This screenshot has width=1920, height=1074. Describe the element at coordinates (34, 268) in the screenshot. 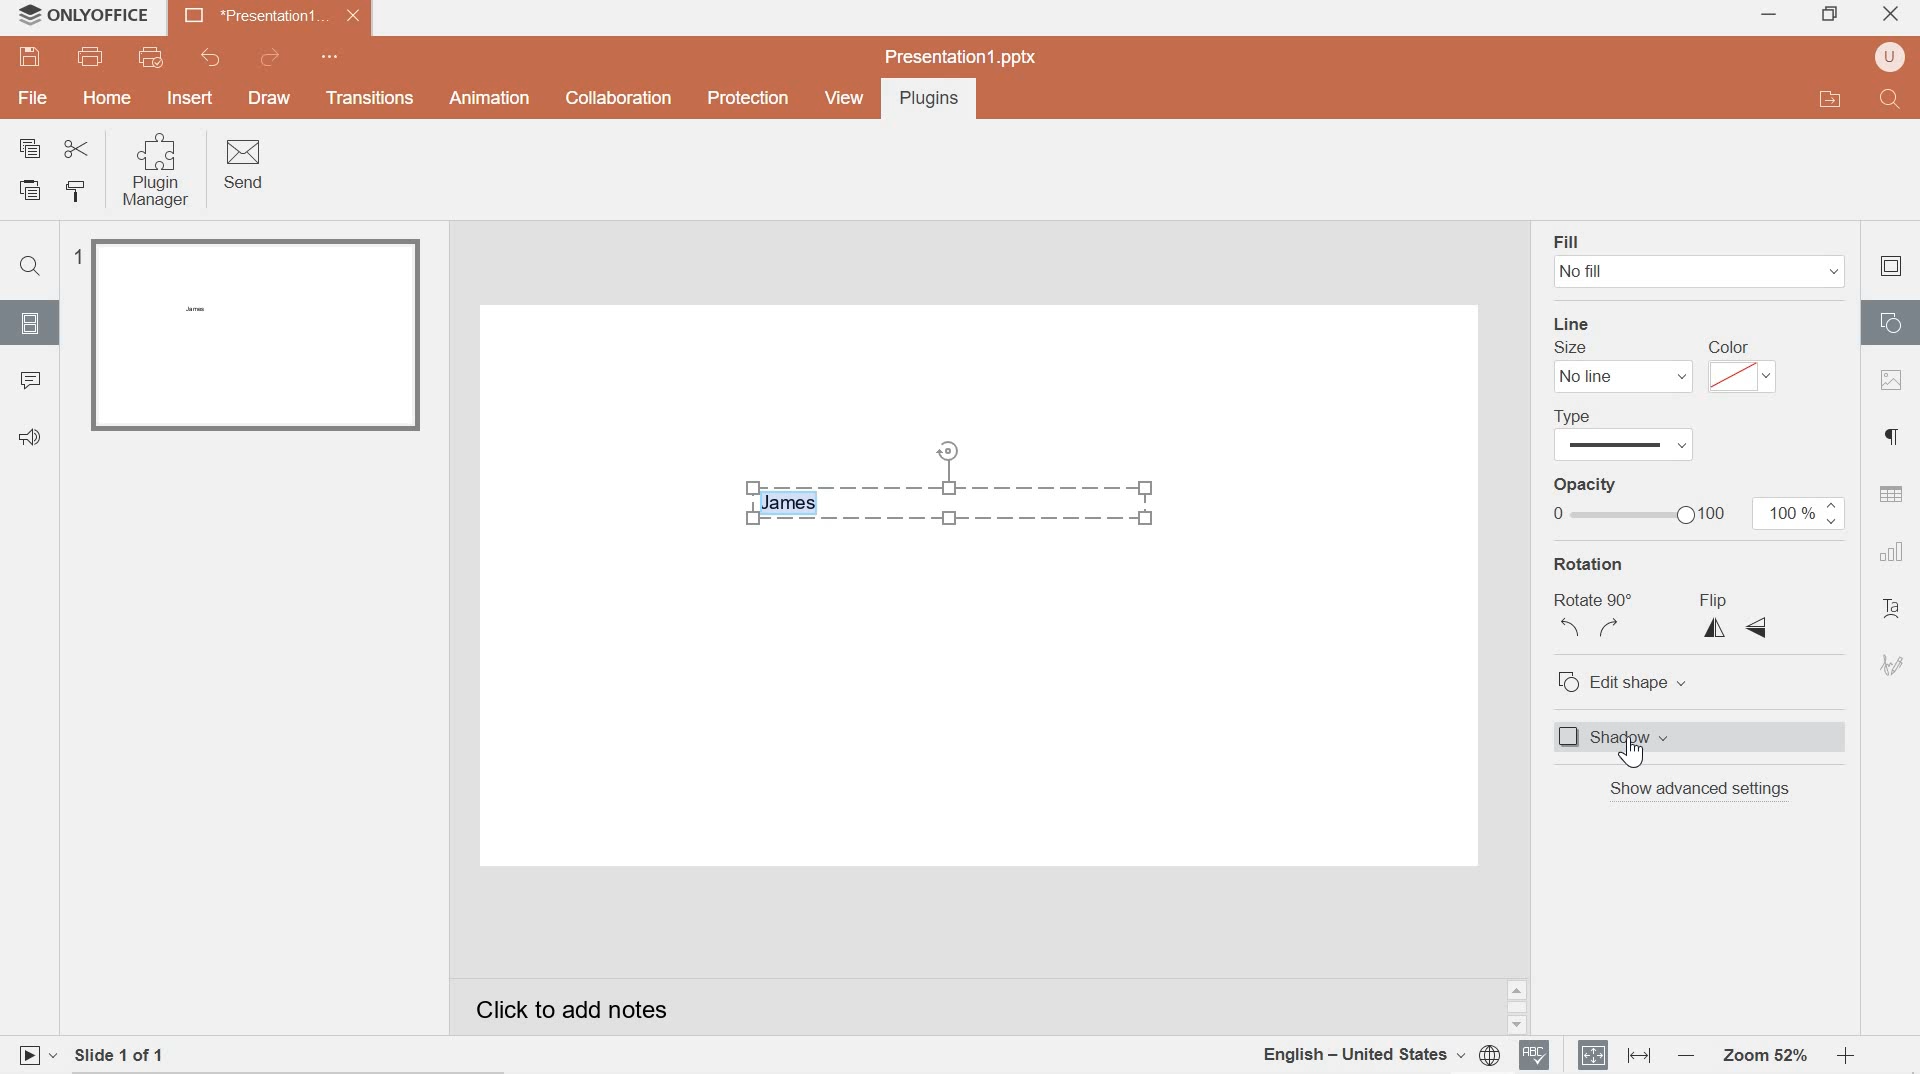

I see `Find` at that location.